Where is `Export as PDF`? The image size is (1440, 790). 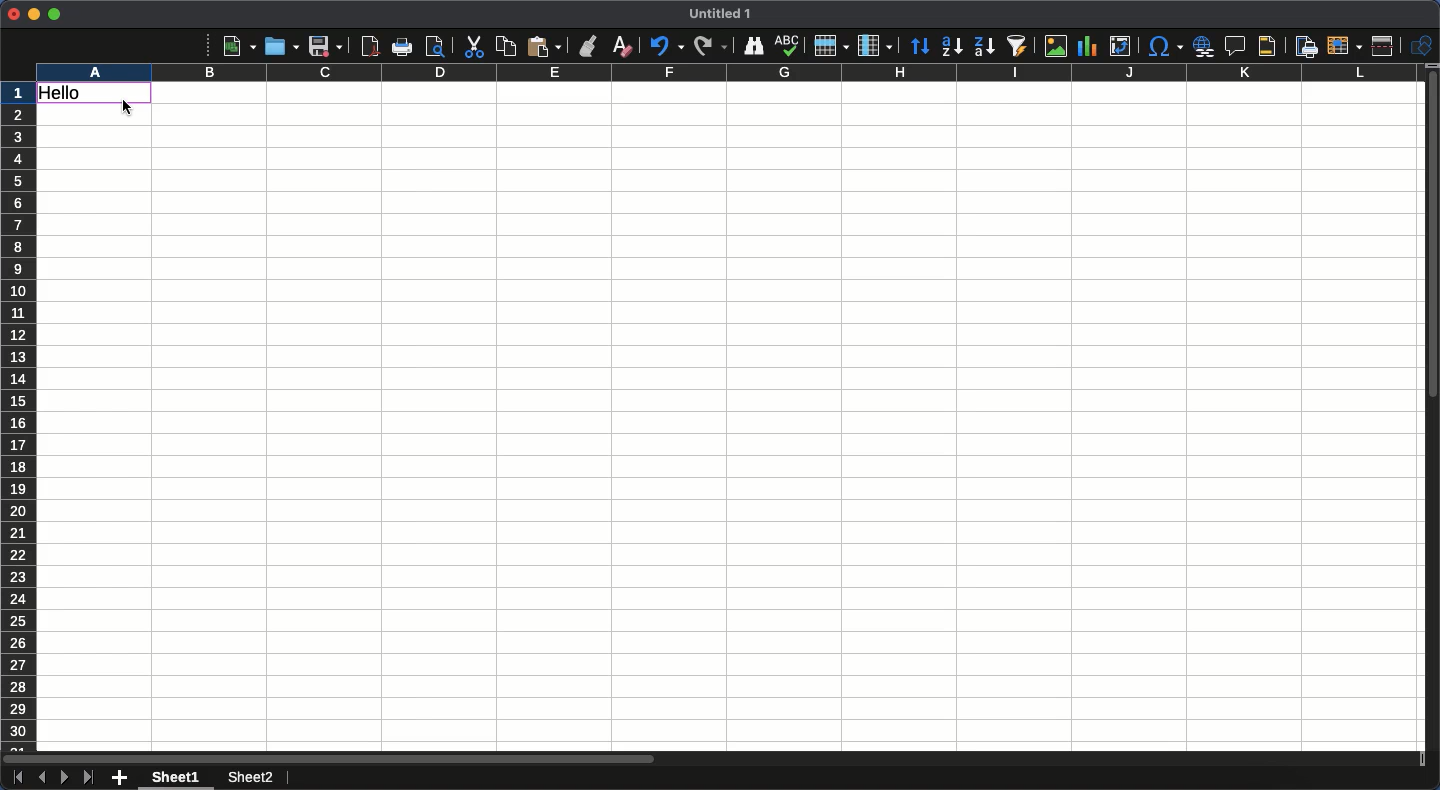
Export as PDF is located at coordinates (369, 46).